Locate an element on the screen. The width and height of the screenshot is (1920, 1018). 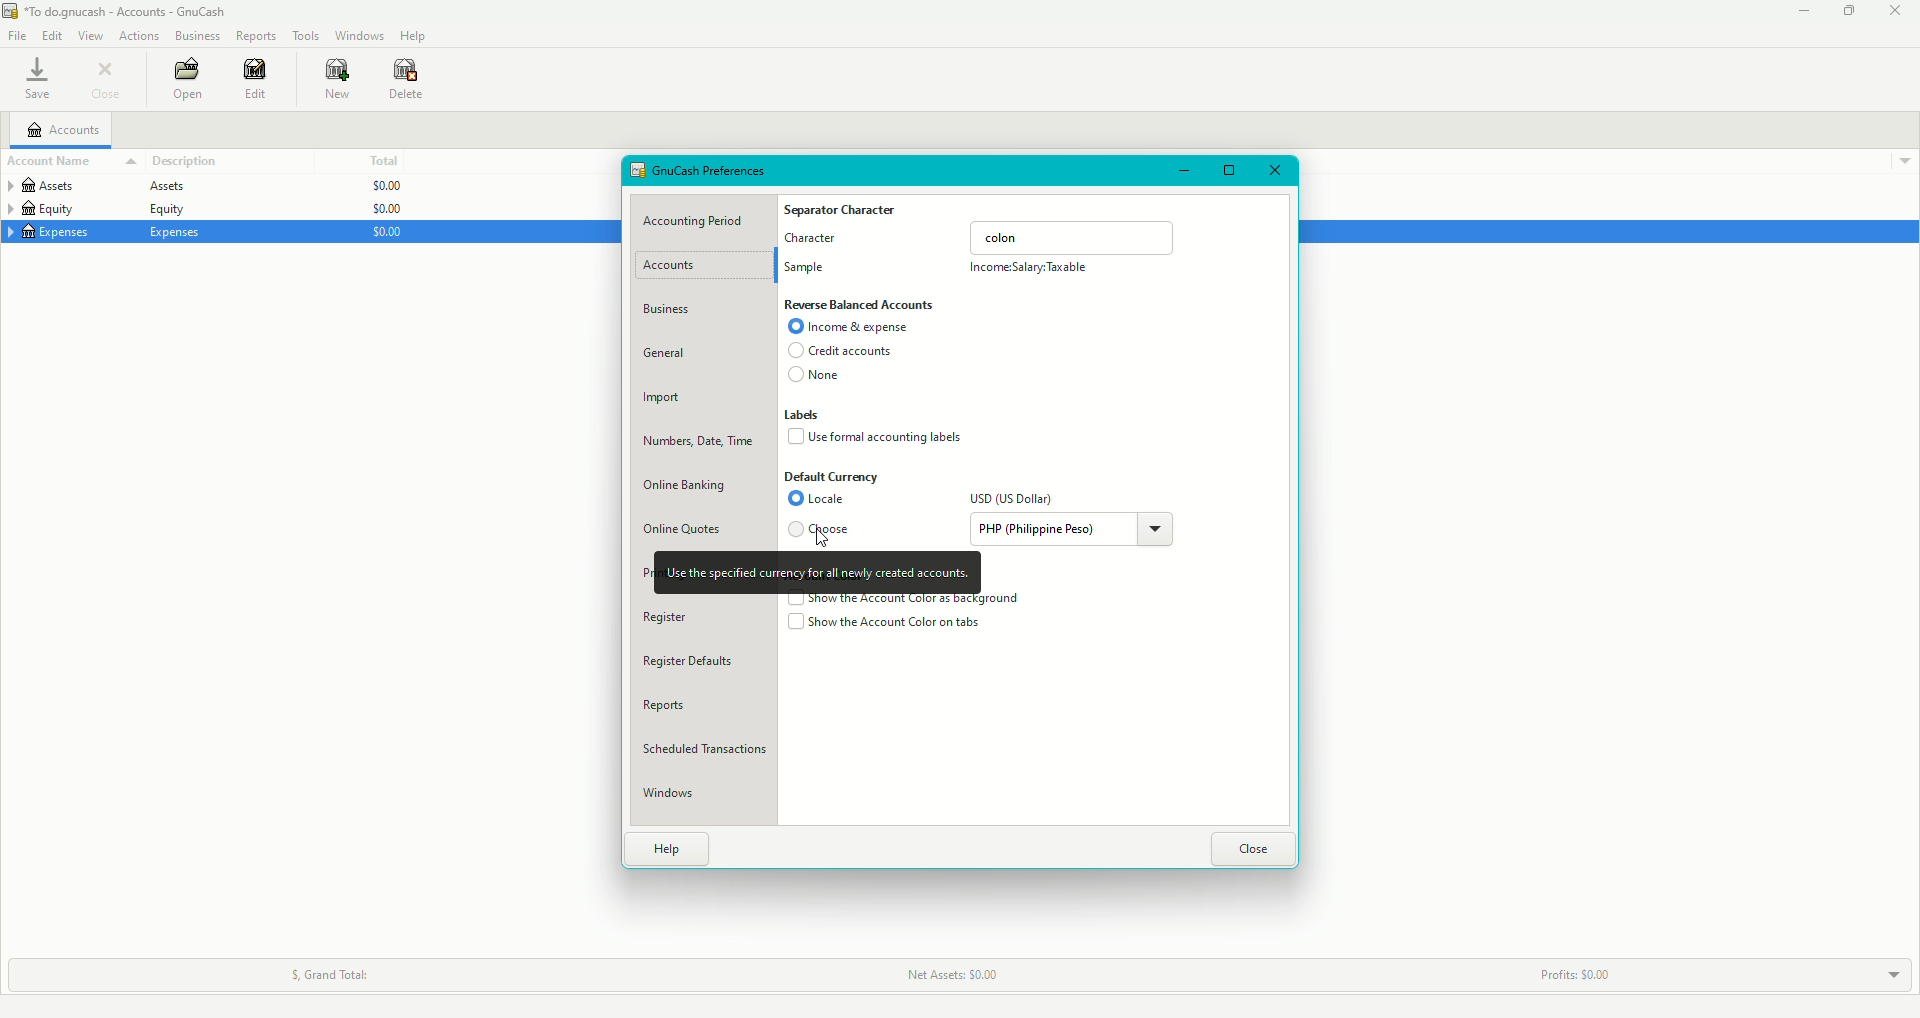
Preferences is located at coordinates (703, 169).